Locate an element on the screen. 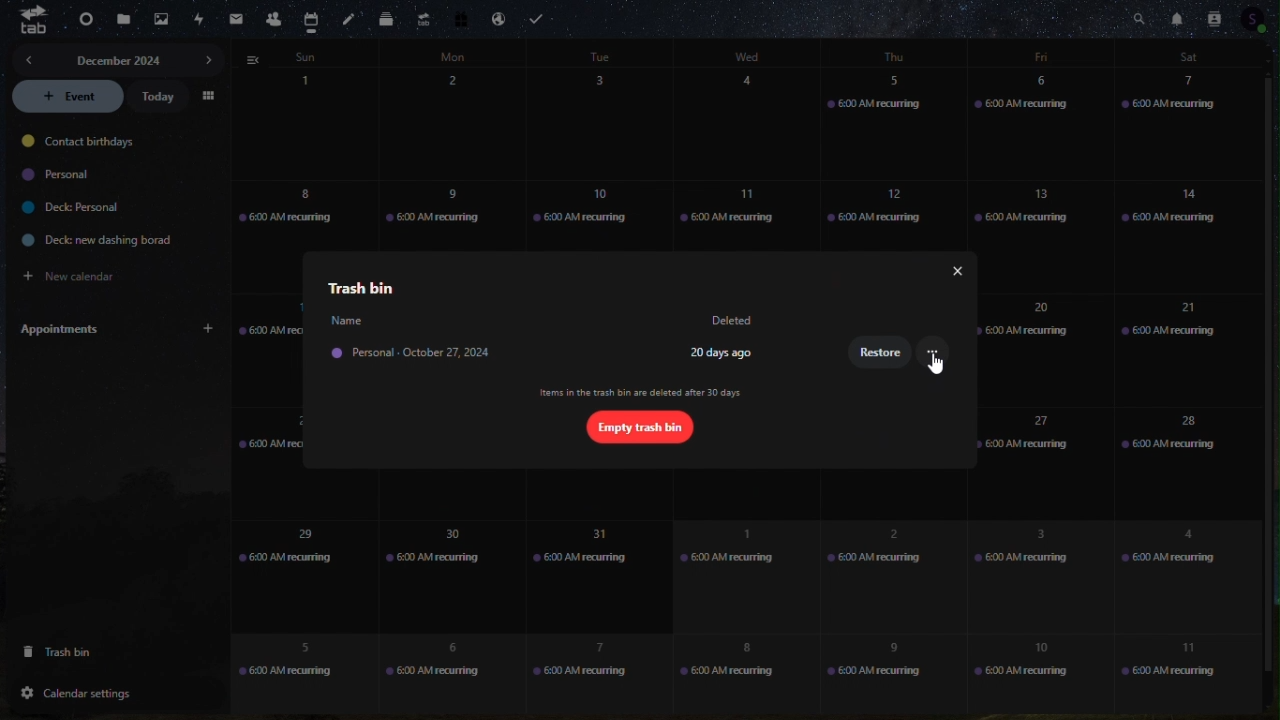 The height and width of the screenshot is (720, 1280). event is located at coordinates (68, 97).